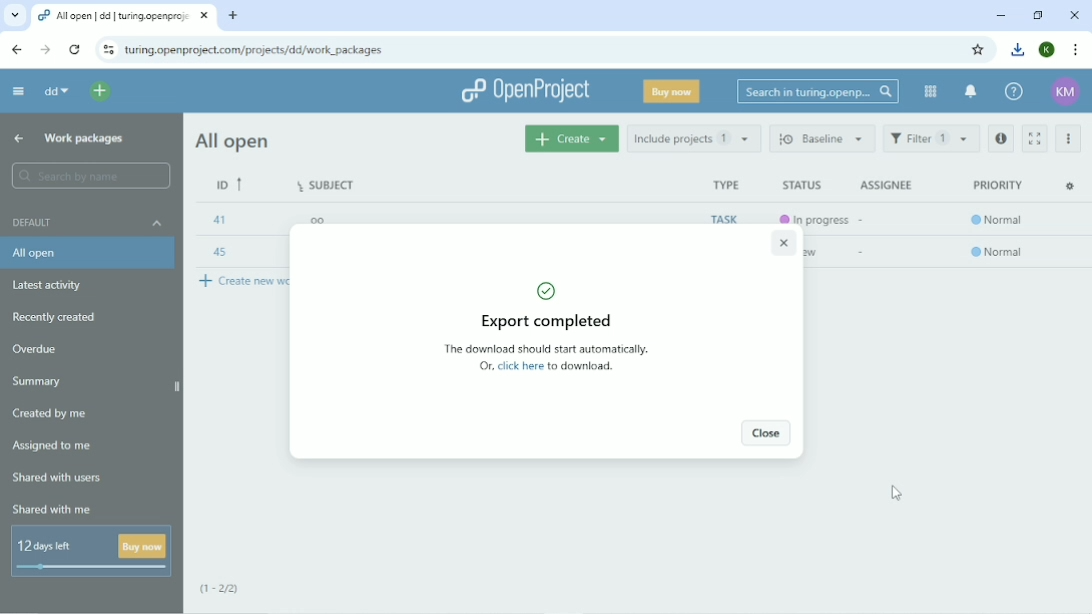 This screenshot has height=614, width=1092. I want to click on dd, so click(55, 93).